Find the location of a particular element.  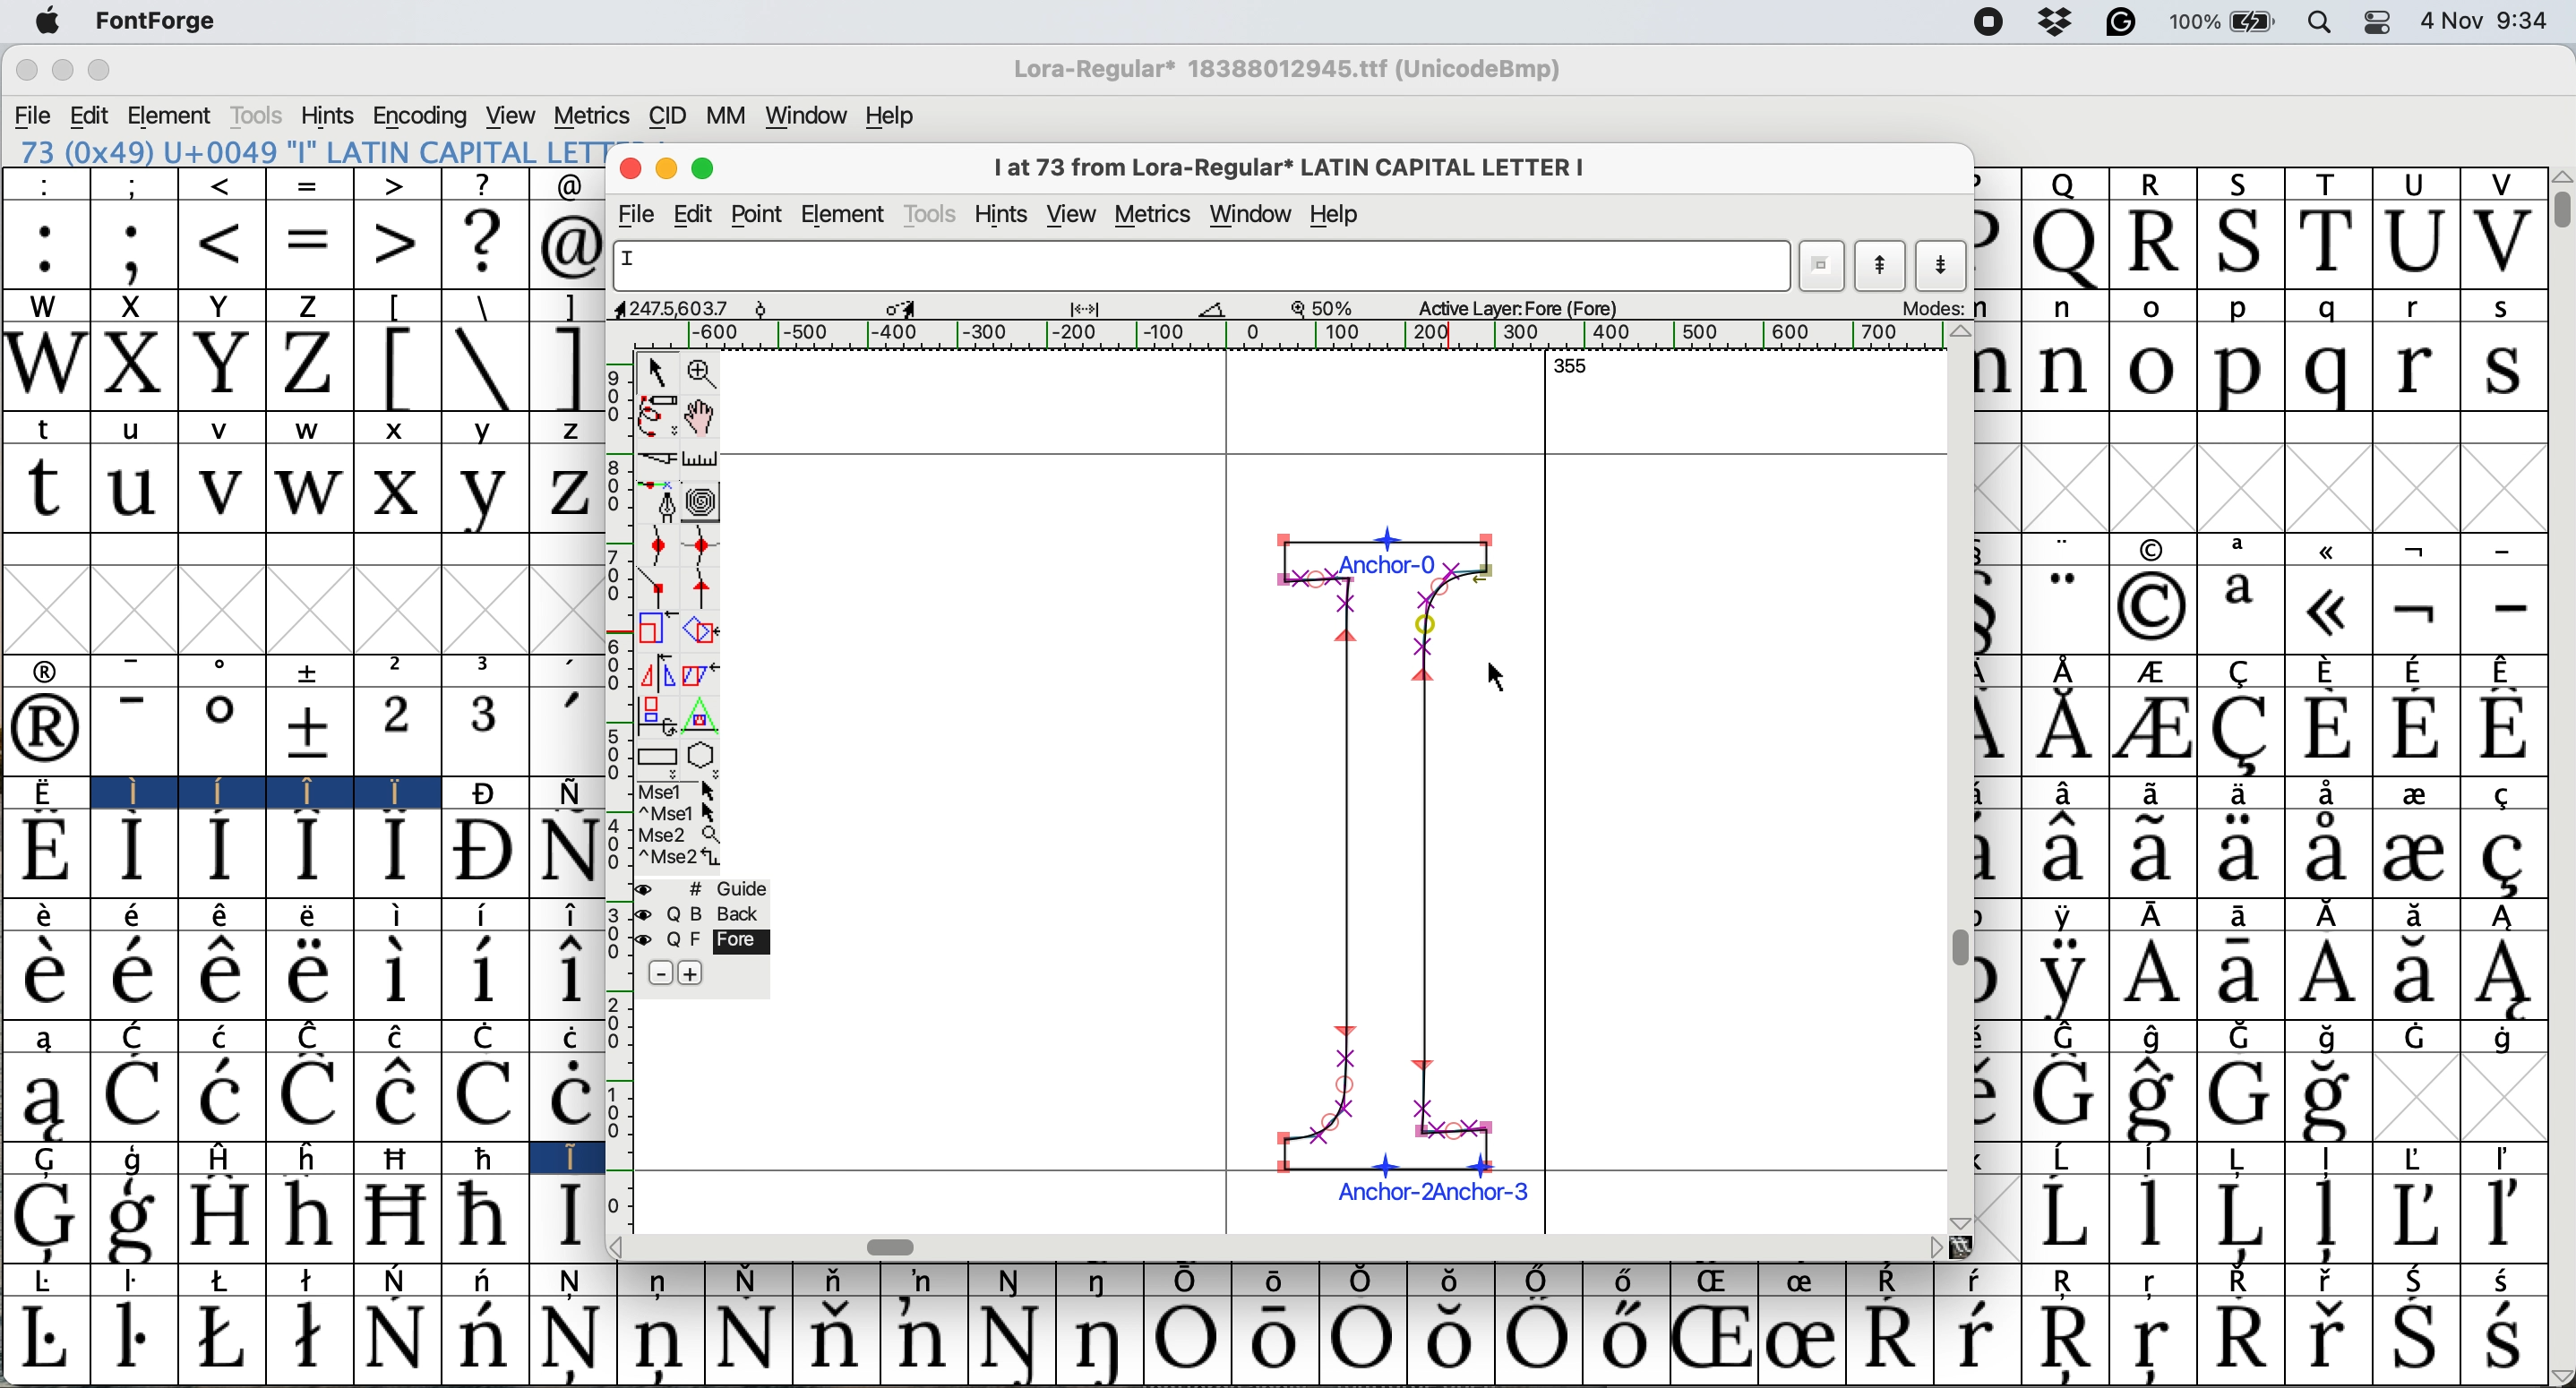

font forge is located at coordinates (167, 20).